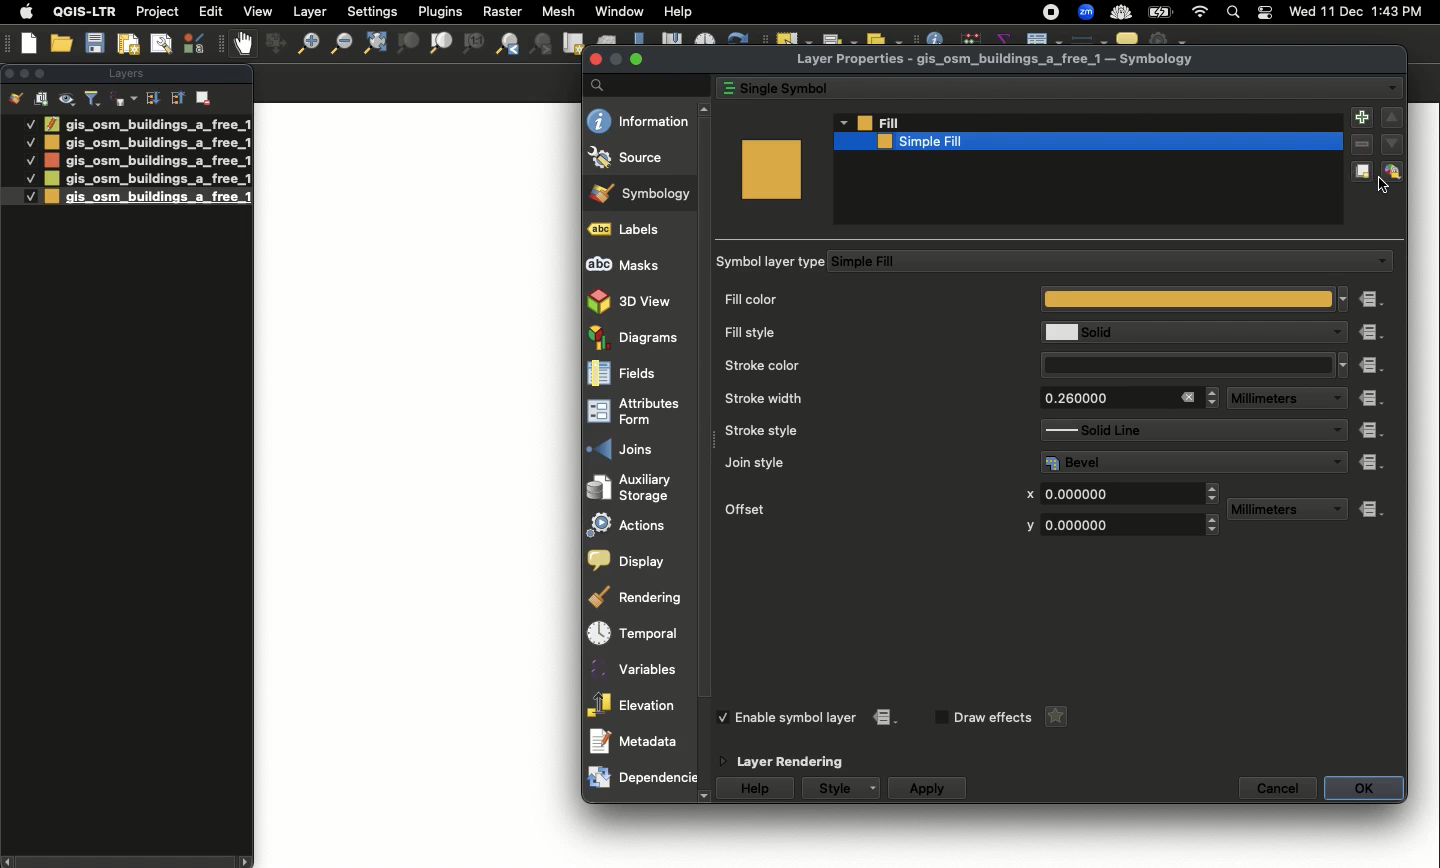  What do you see at coordinates (256, 11) in the screenshot?
I see `View` at bounding box center [256, 11].